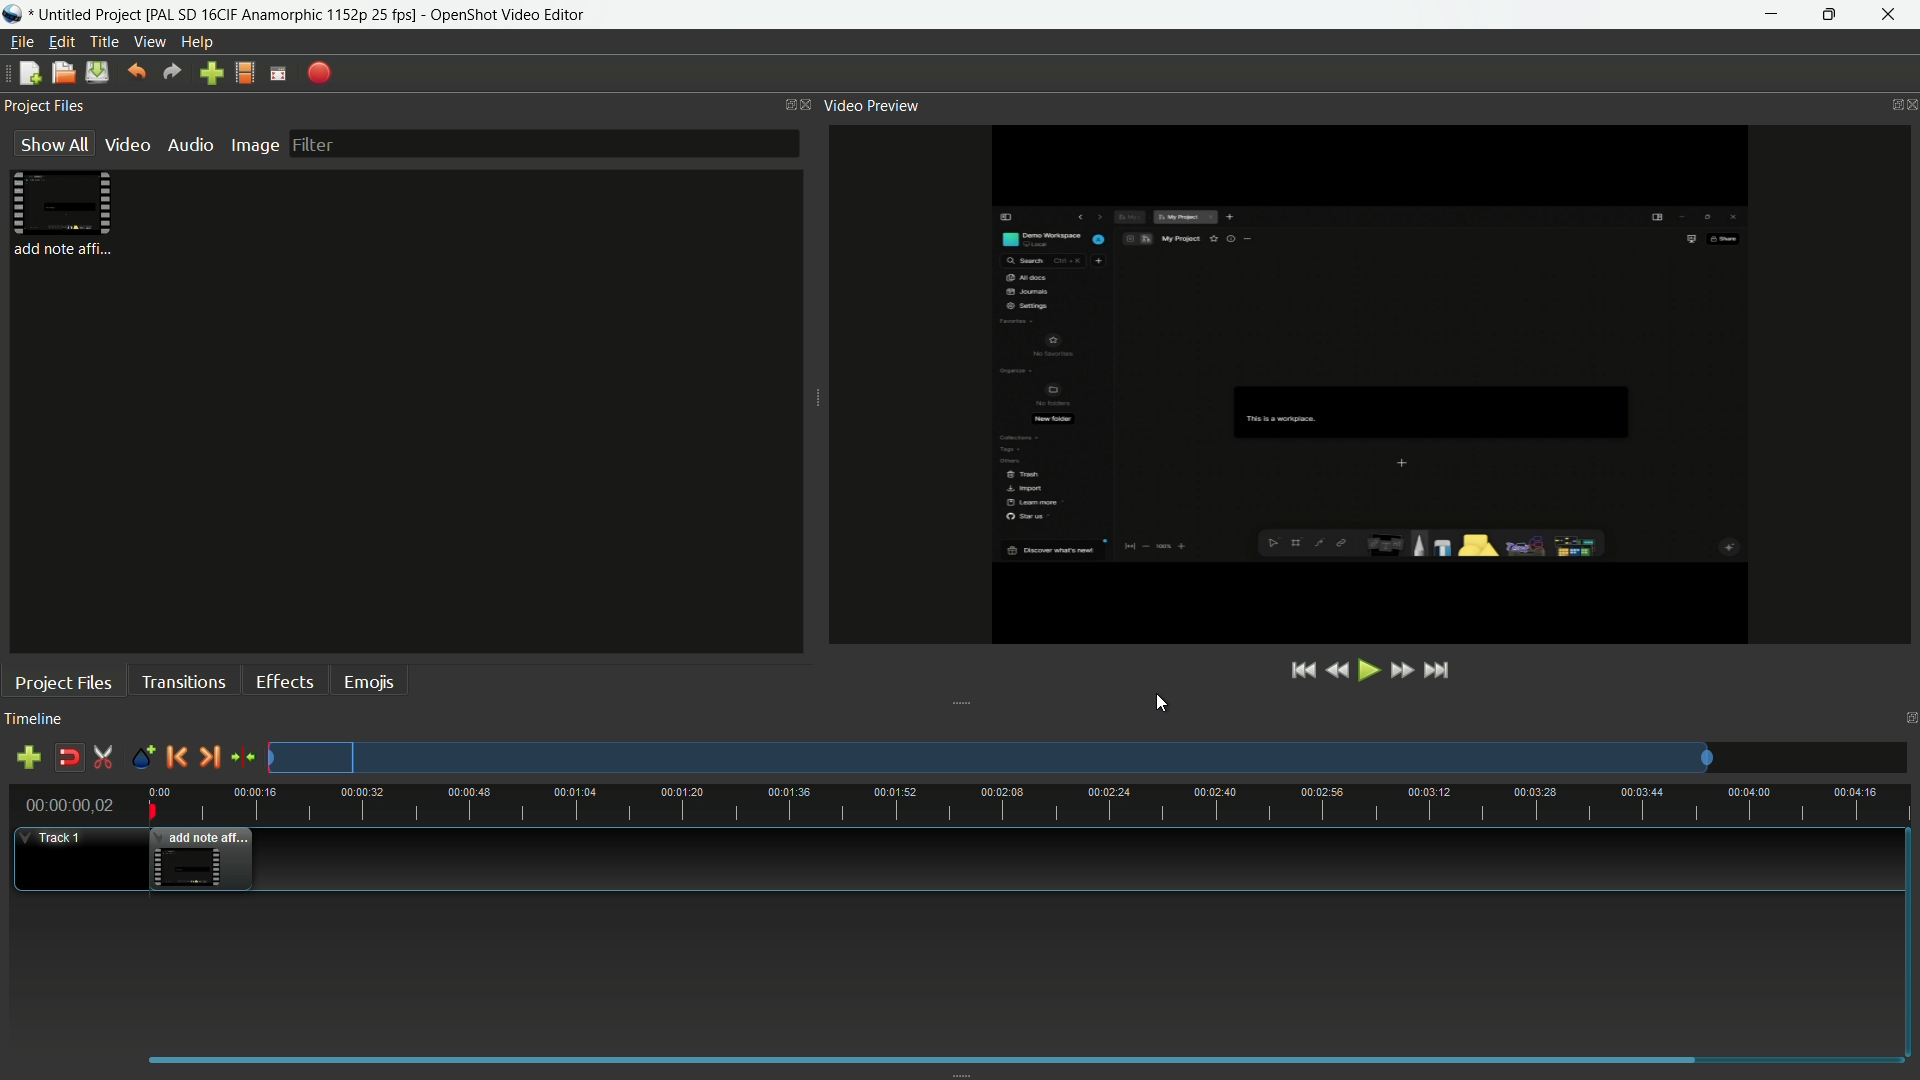 The width and height of the screenshot is (1920, 1080). What do you see at coordinates (25, 75) in the screenshot?
I see `new file` at bounding box center [25, 75].